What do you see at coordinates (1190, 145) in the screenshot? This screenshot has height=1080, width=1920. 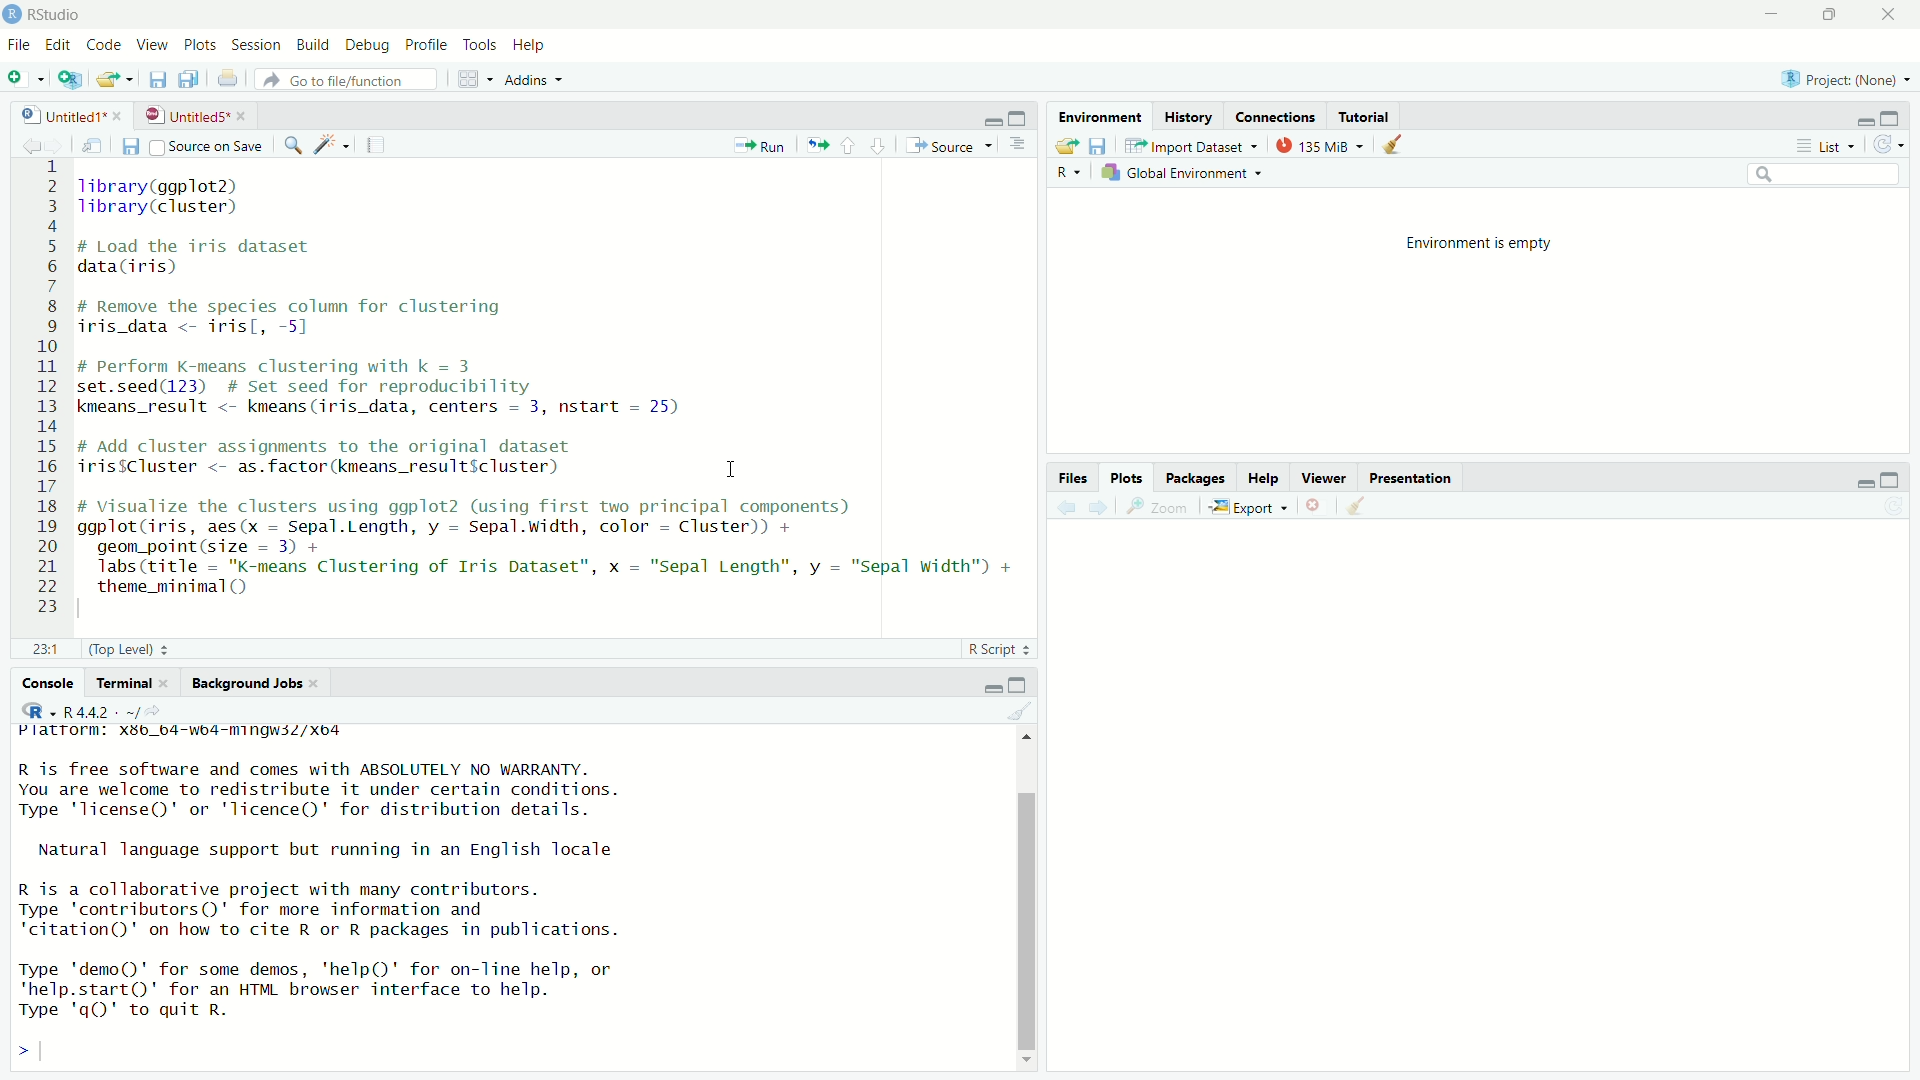 I see `import dataset` at bounding box center [1190, 145].